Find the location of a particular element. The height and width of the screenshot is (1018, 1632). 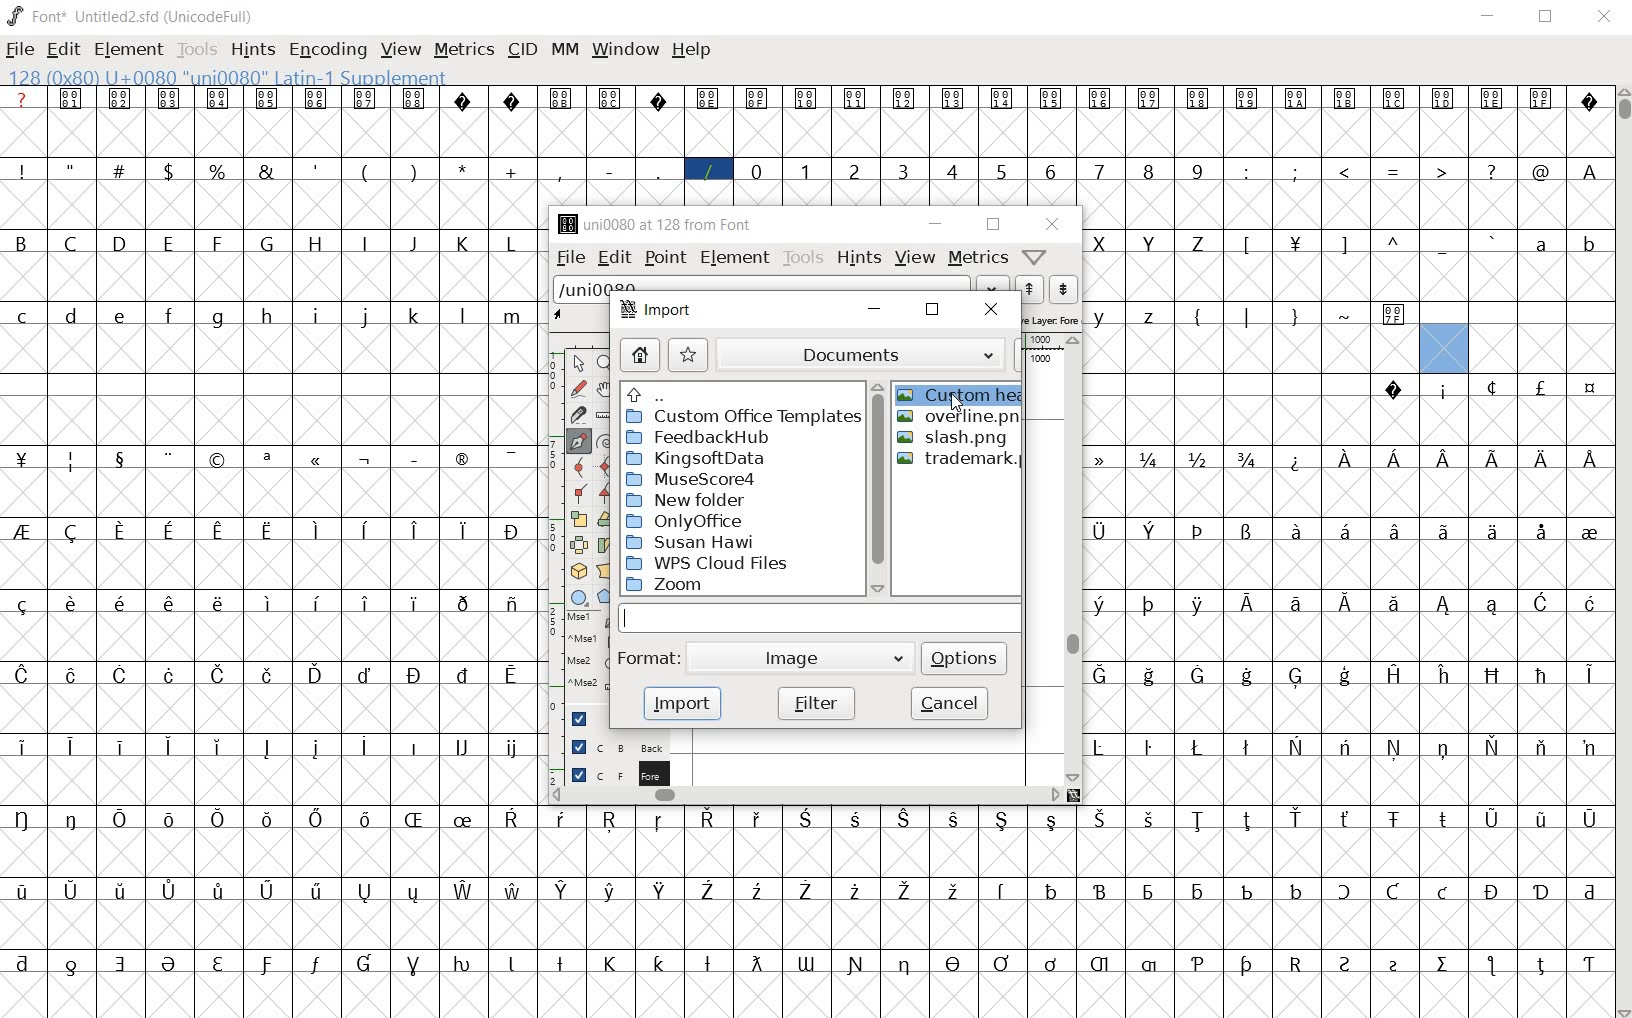

file is located at coordinates (564, 258).